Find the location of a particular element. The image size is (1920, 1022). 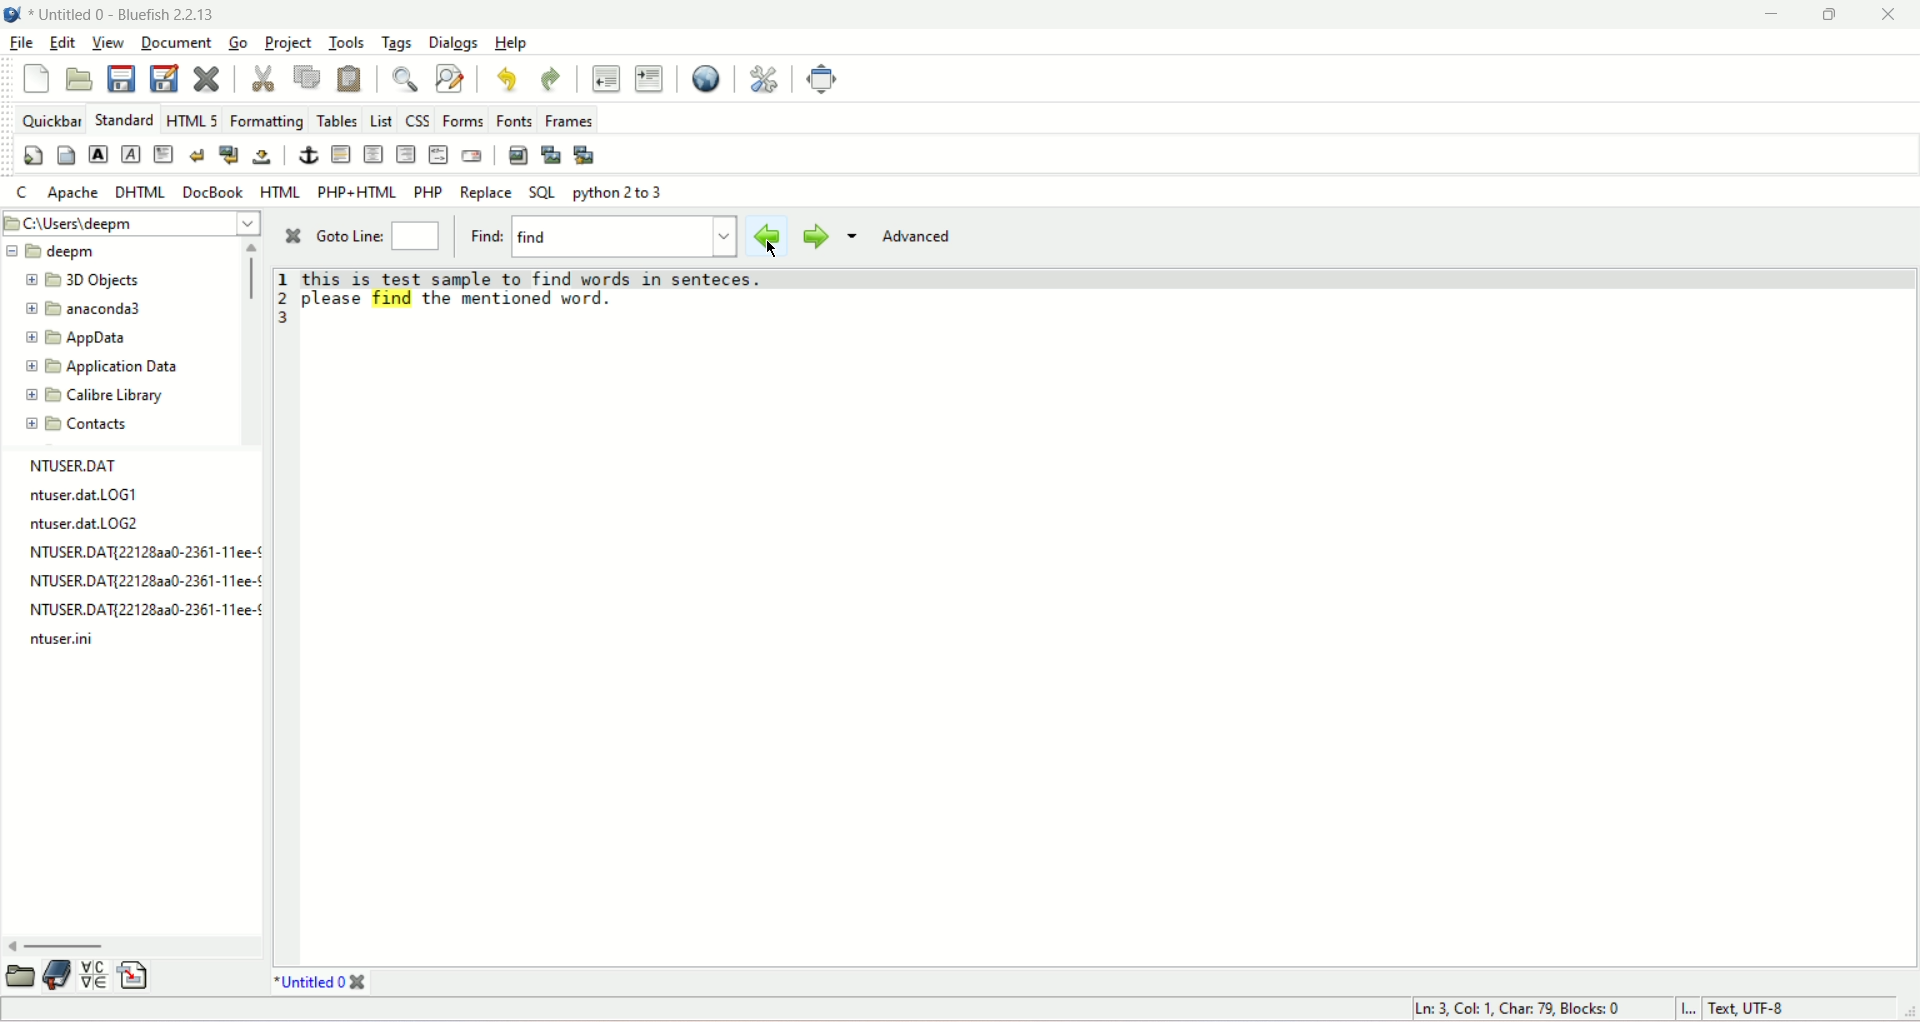

appdata is located at coordinates (81, 339).